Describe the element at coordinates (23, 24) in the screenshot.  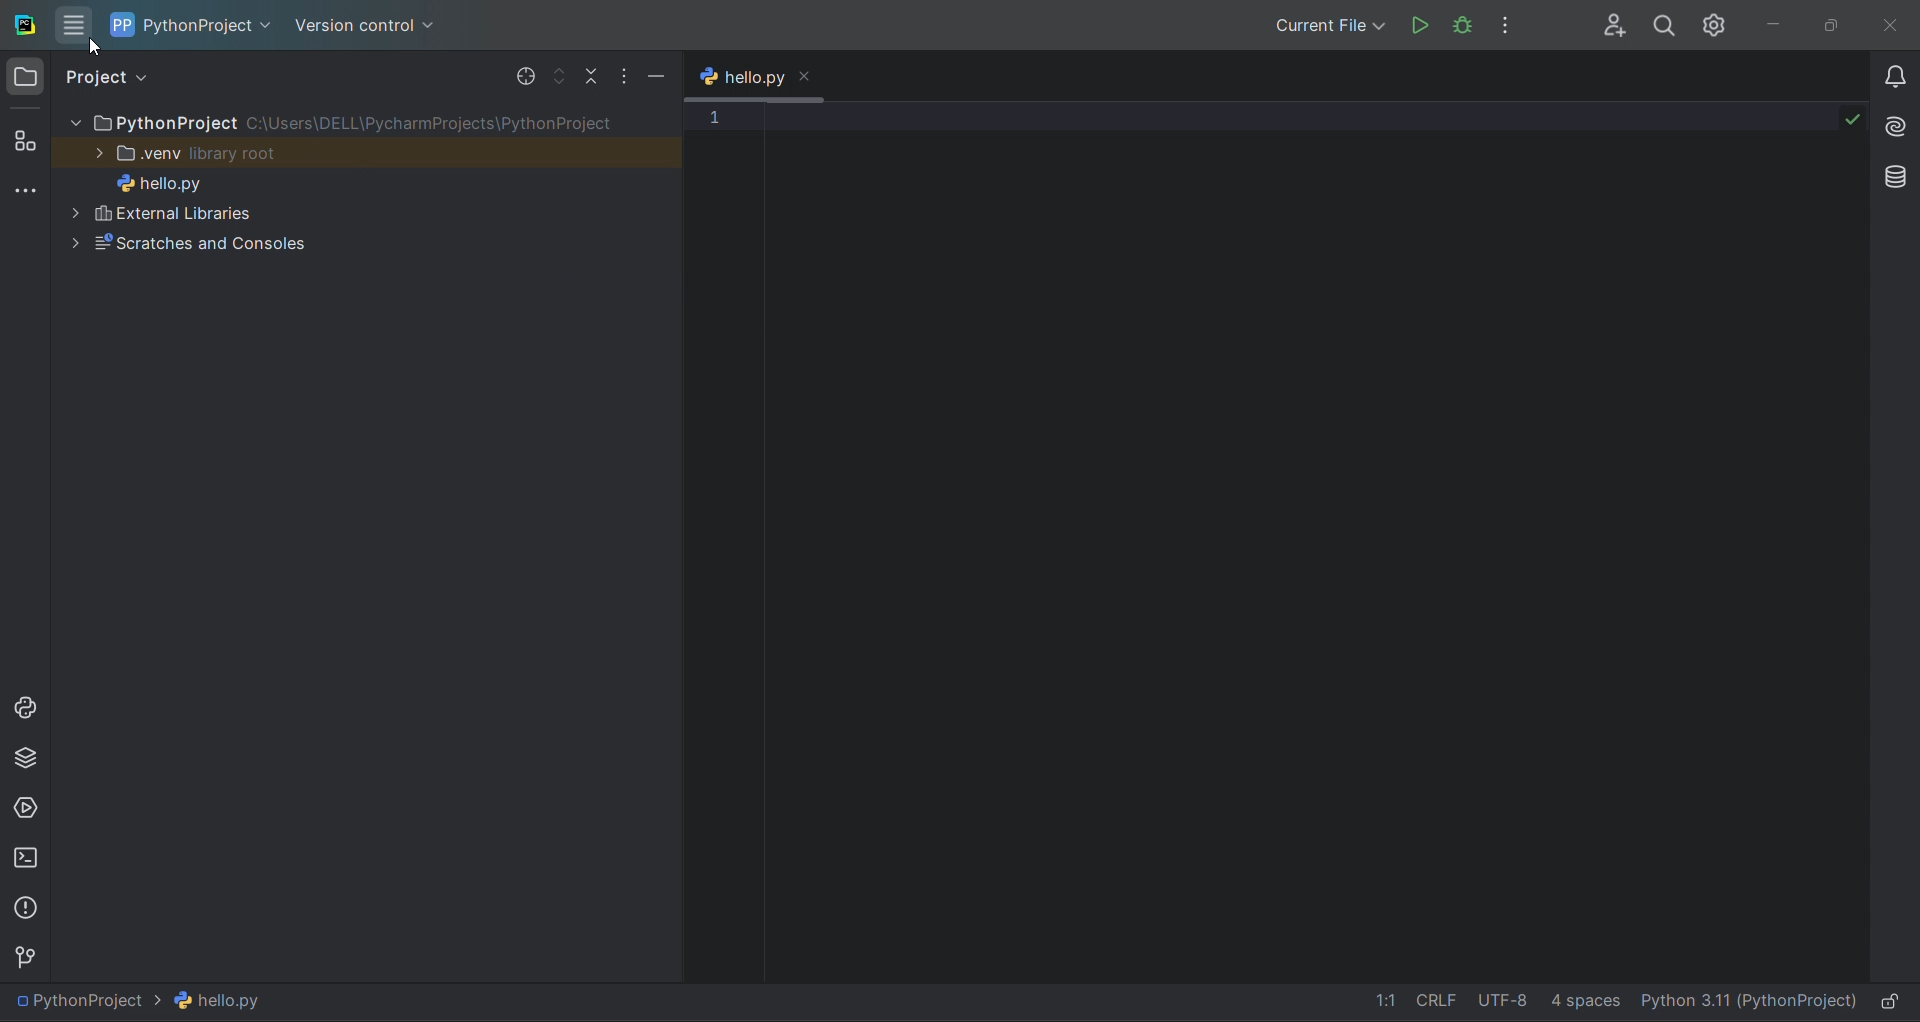
I see `logo` at that location.